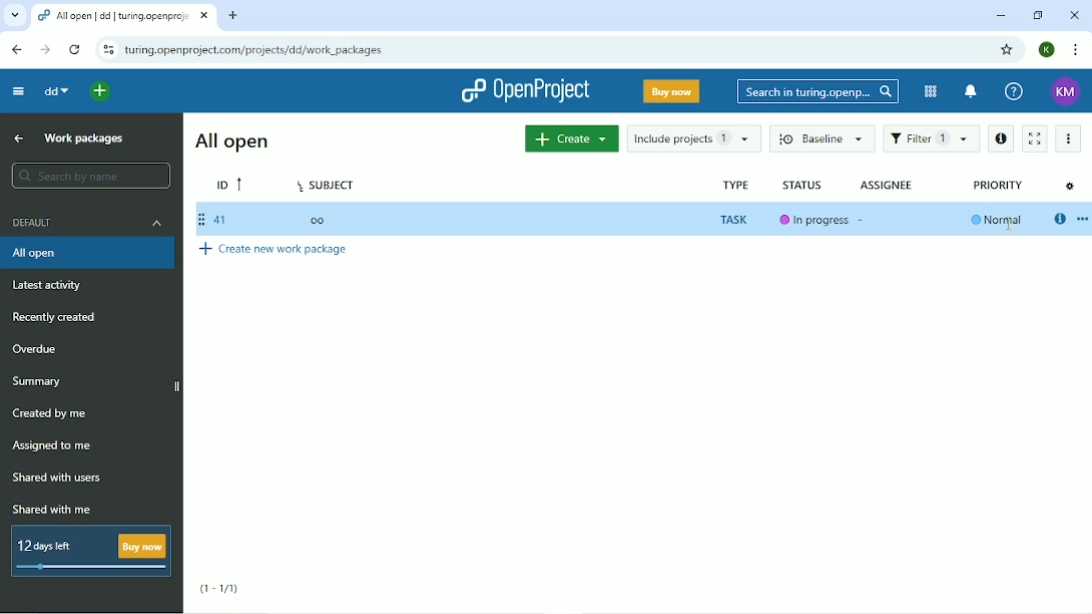  I want to click on Baseline, so click(820, 139).